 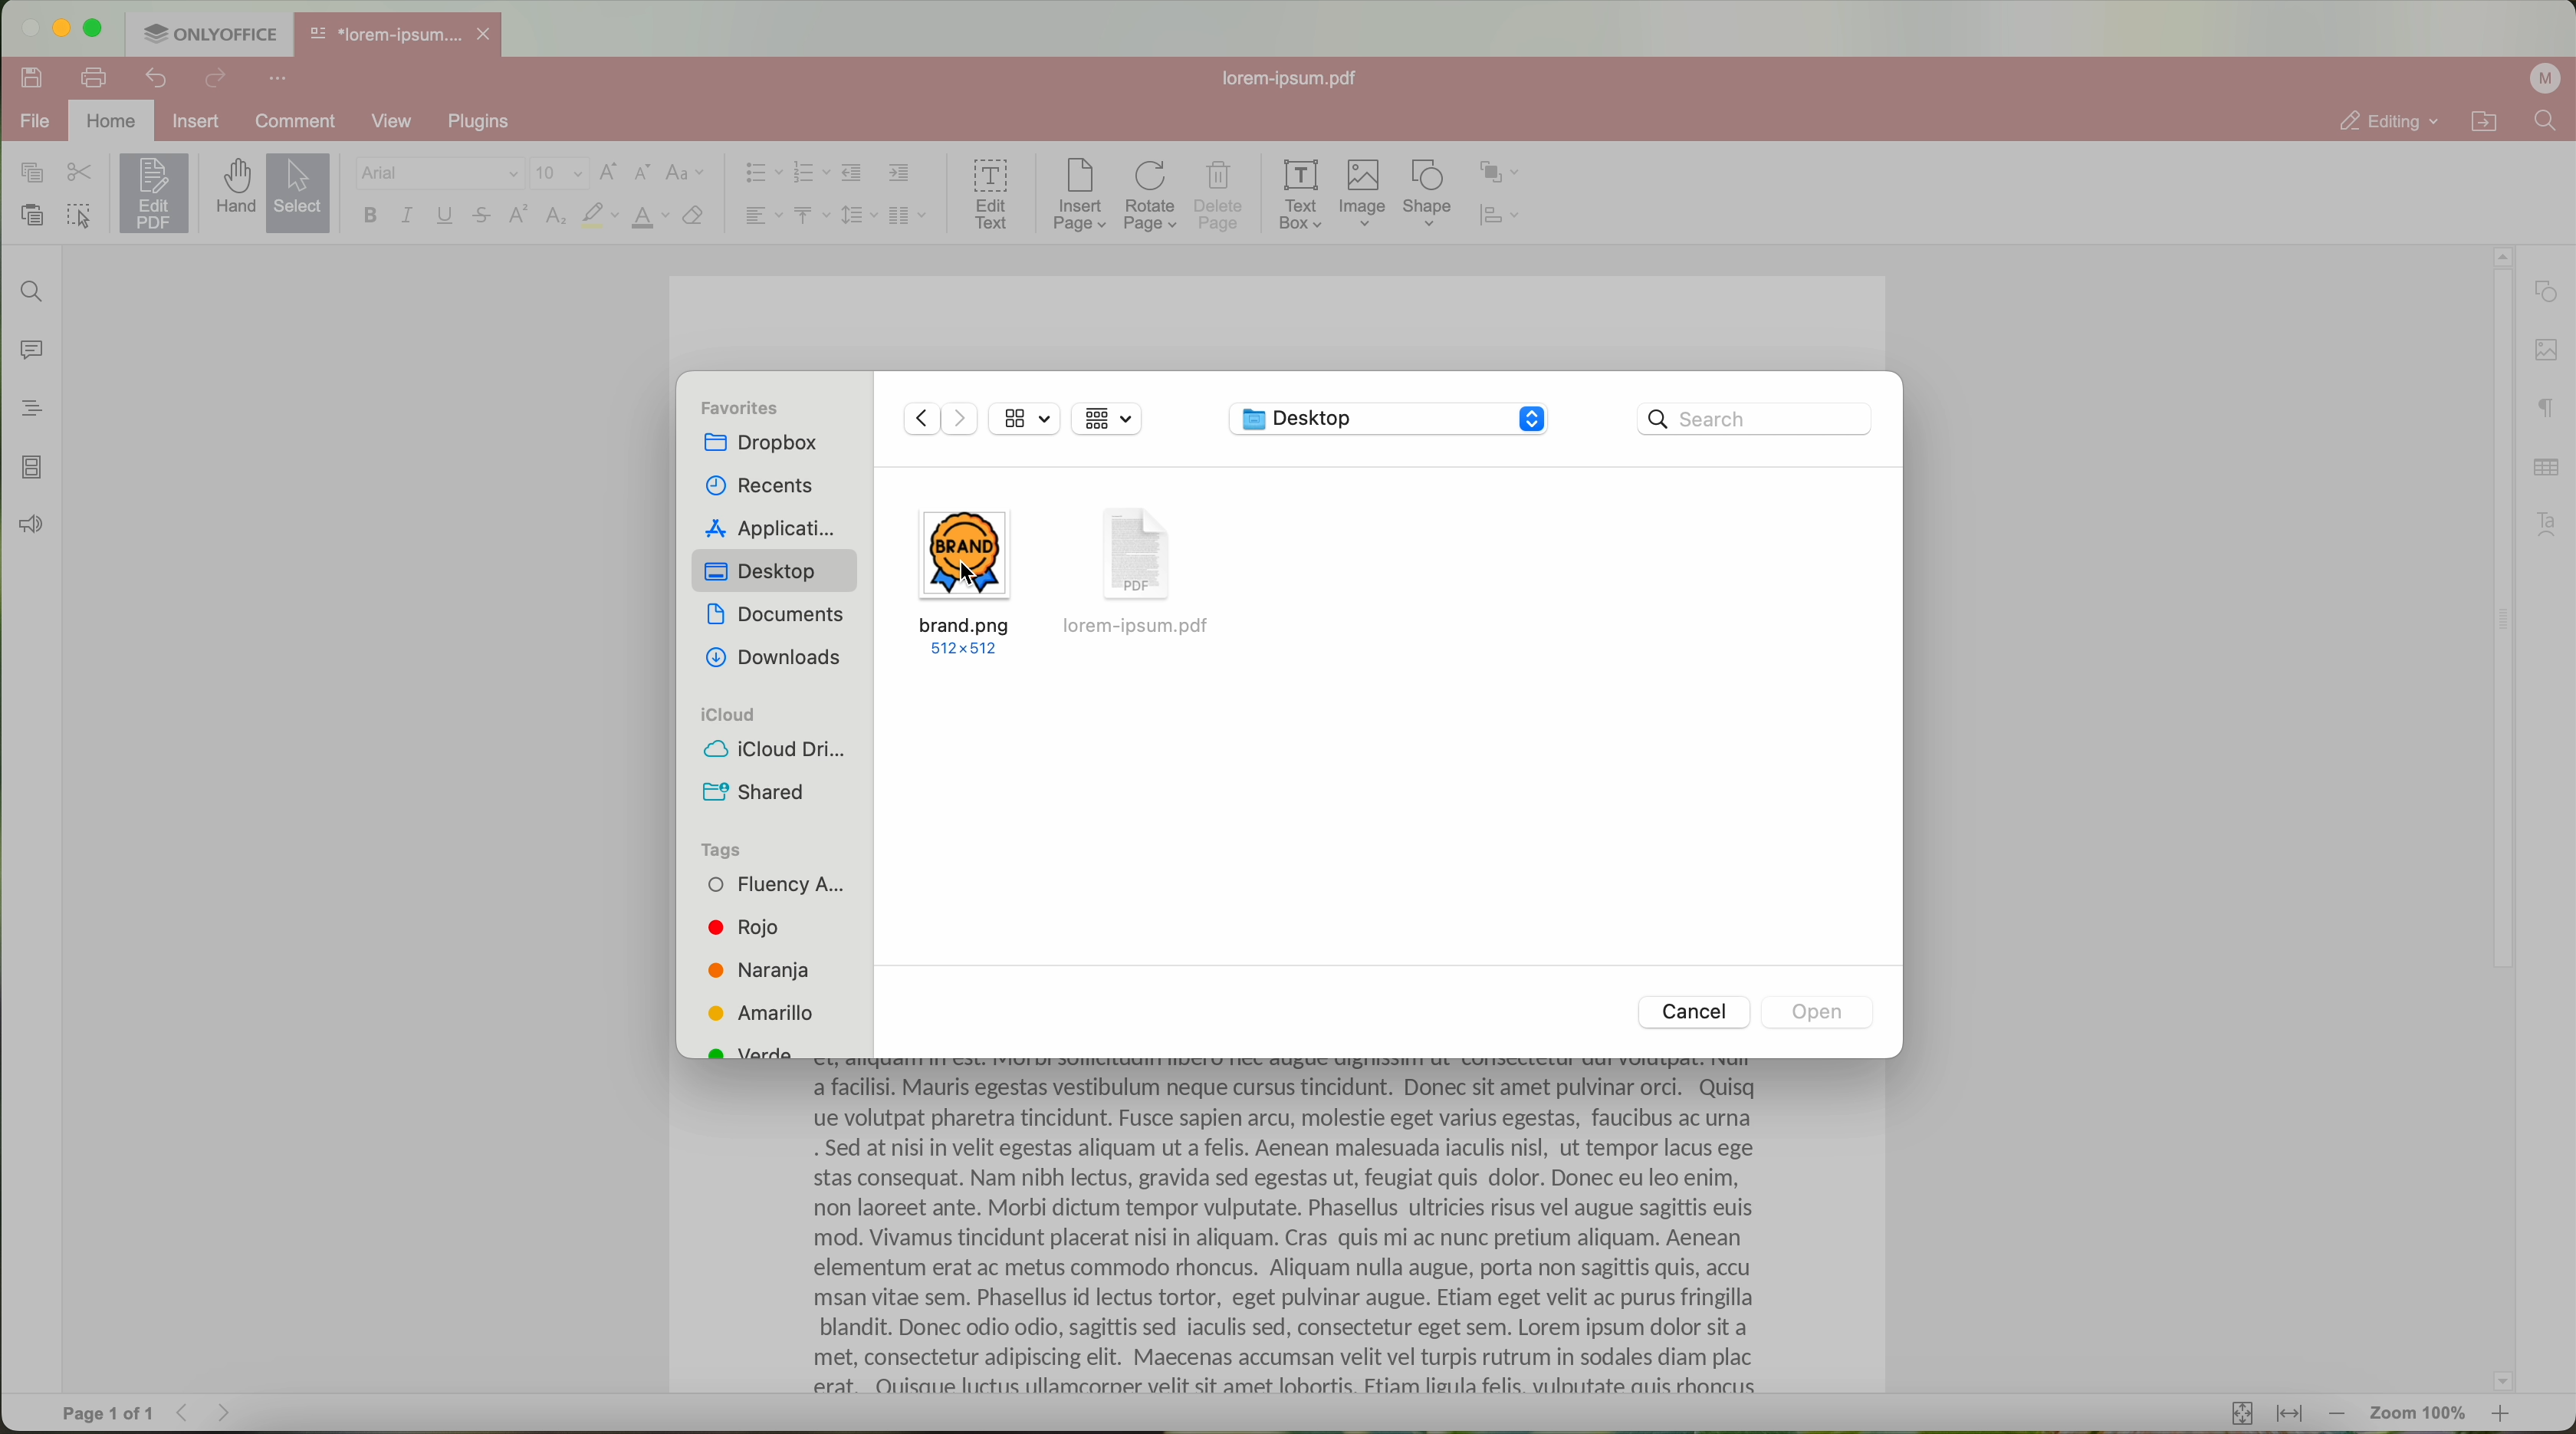 What do you see at coordinates (965, 582) in the screenshot?
I see `brand.png
512x512` at bounding box center [965, 582].